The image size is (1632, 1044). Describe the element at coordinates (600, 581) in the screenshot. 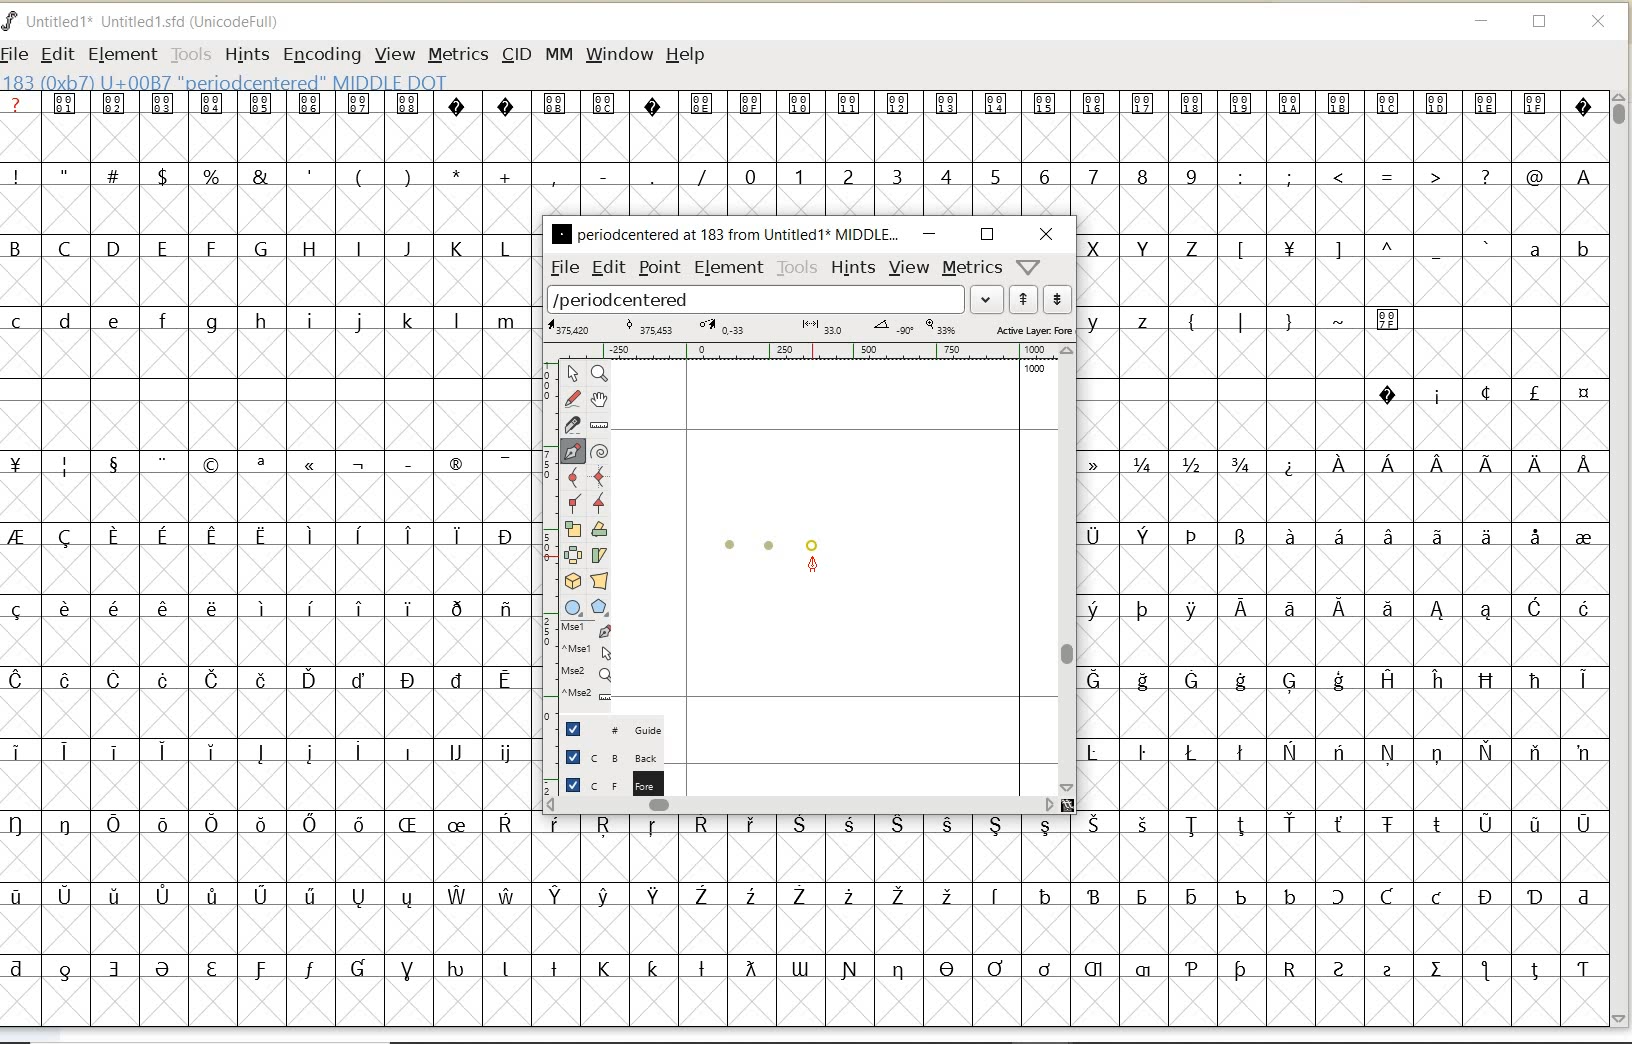

I see `perform a perspective transformation on the selection` at that location.